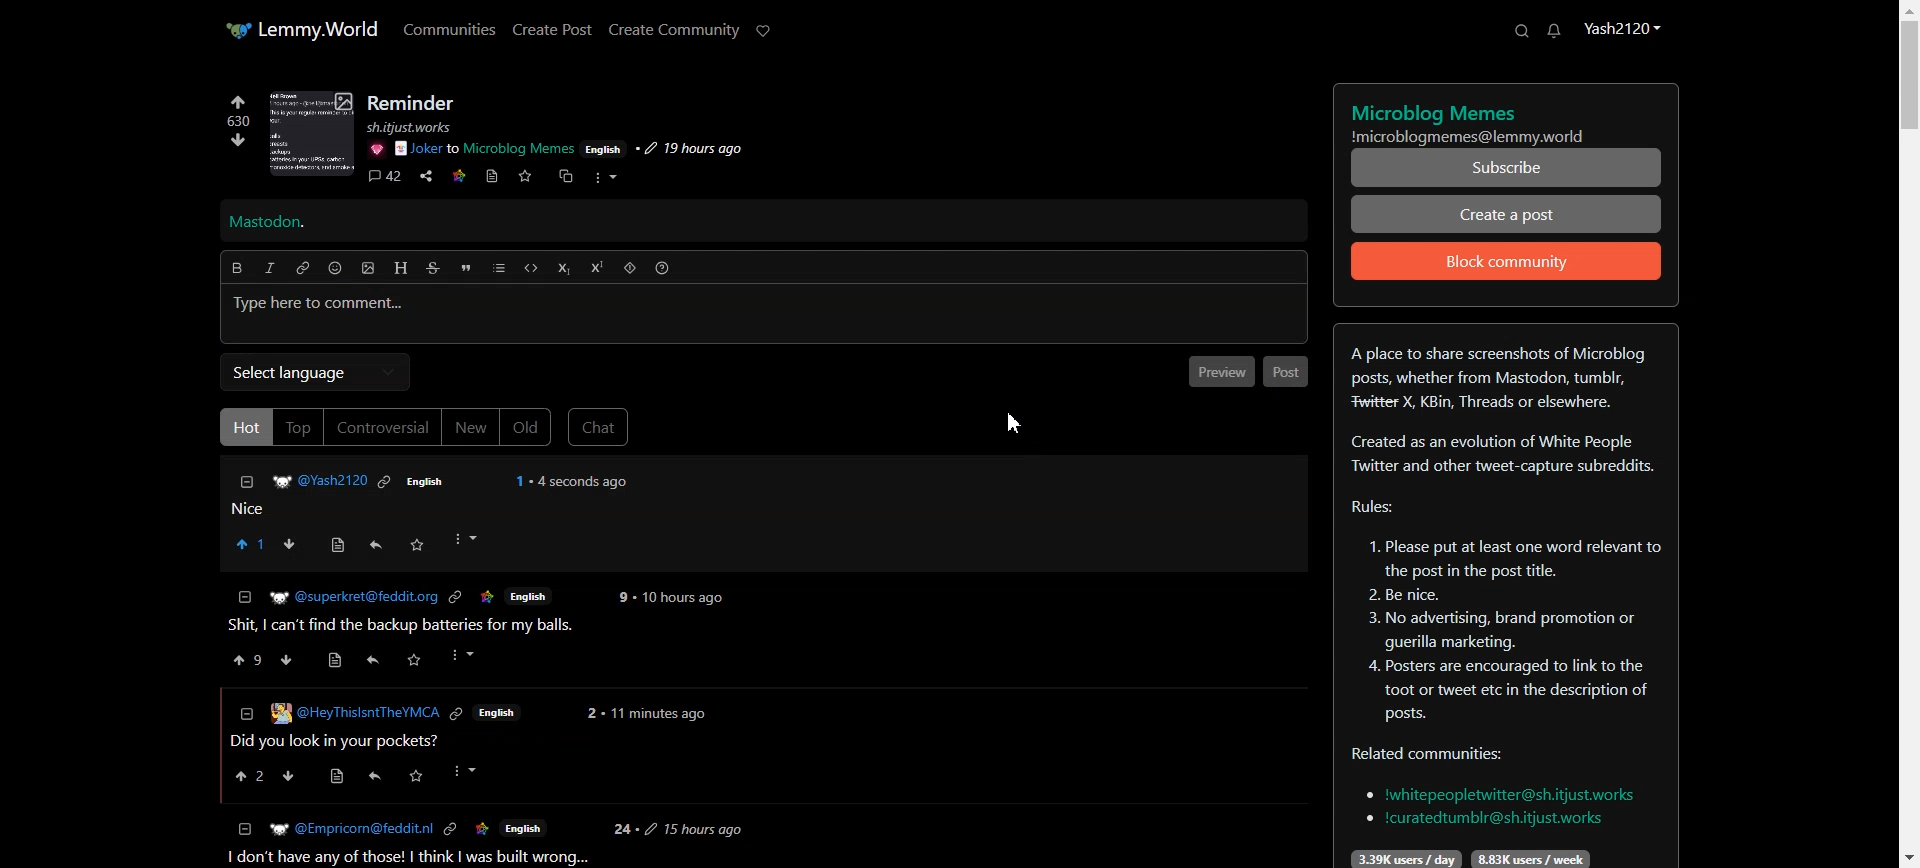 The image size is (1920, 868). I want to click on Home Page, so click(301, 29).